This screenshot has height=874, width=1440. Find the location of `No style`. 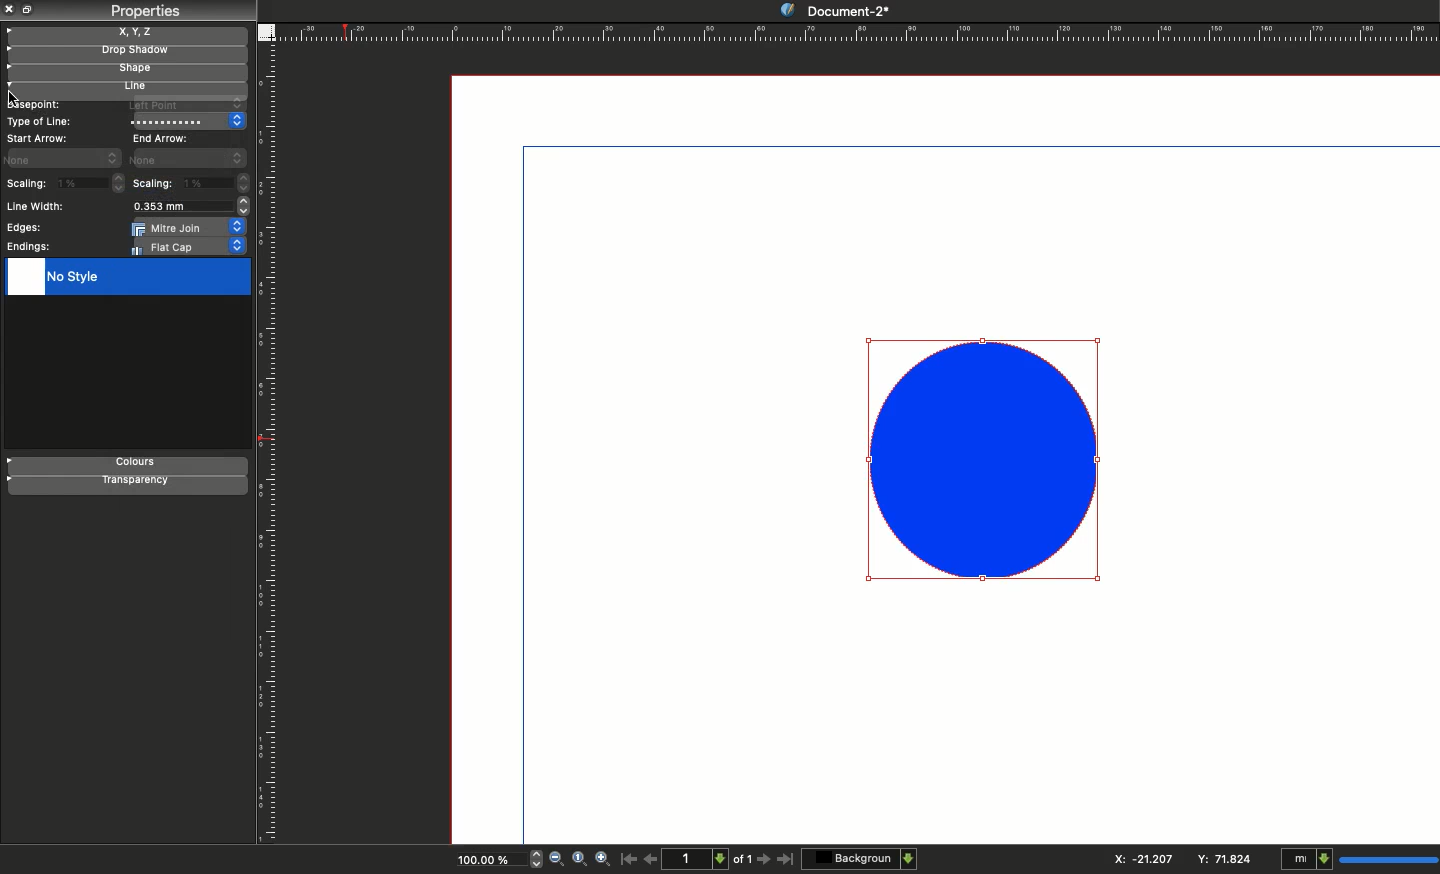

No style is located at coordinates (126, 278).